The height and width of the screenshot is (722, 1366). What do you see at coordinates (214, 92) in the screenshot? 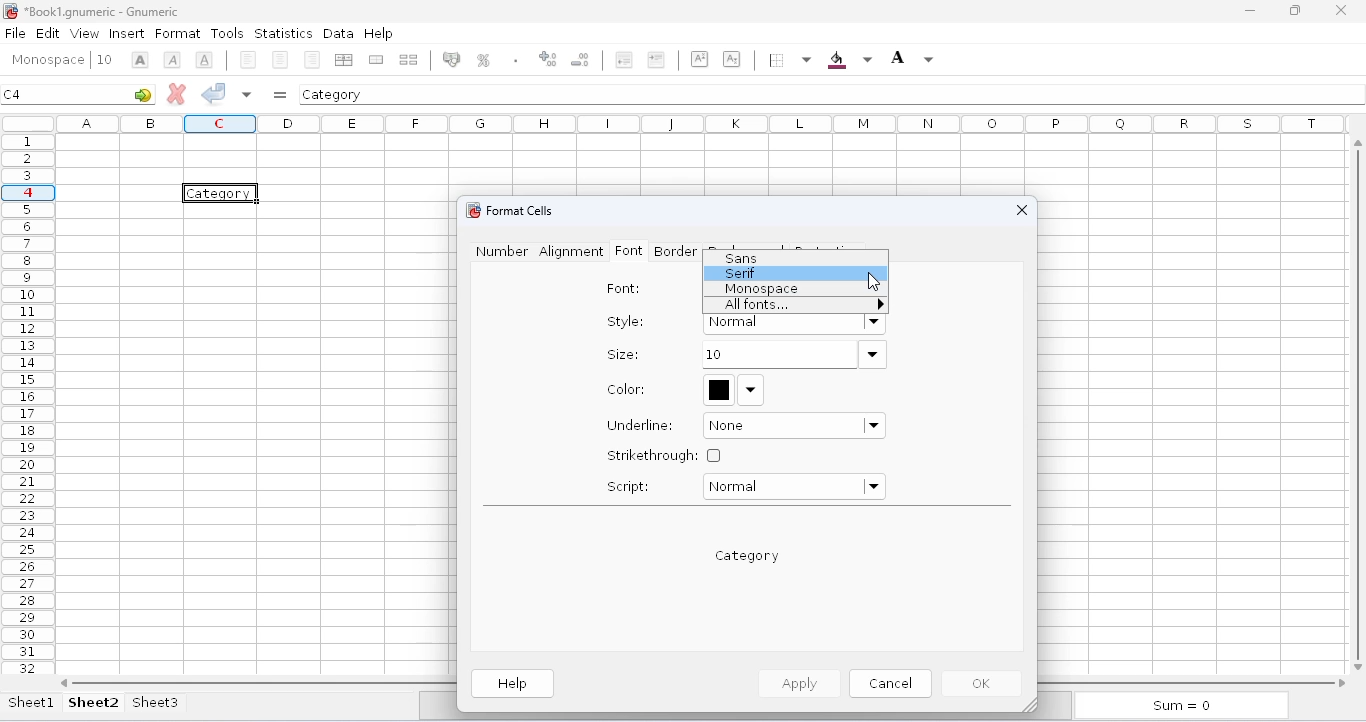
I see `accept change` at bounding box center [214, 92].